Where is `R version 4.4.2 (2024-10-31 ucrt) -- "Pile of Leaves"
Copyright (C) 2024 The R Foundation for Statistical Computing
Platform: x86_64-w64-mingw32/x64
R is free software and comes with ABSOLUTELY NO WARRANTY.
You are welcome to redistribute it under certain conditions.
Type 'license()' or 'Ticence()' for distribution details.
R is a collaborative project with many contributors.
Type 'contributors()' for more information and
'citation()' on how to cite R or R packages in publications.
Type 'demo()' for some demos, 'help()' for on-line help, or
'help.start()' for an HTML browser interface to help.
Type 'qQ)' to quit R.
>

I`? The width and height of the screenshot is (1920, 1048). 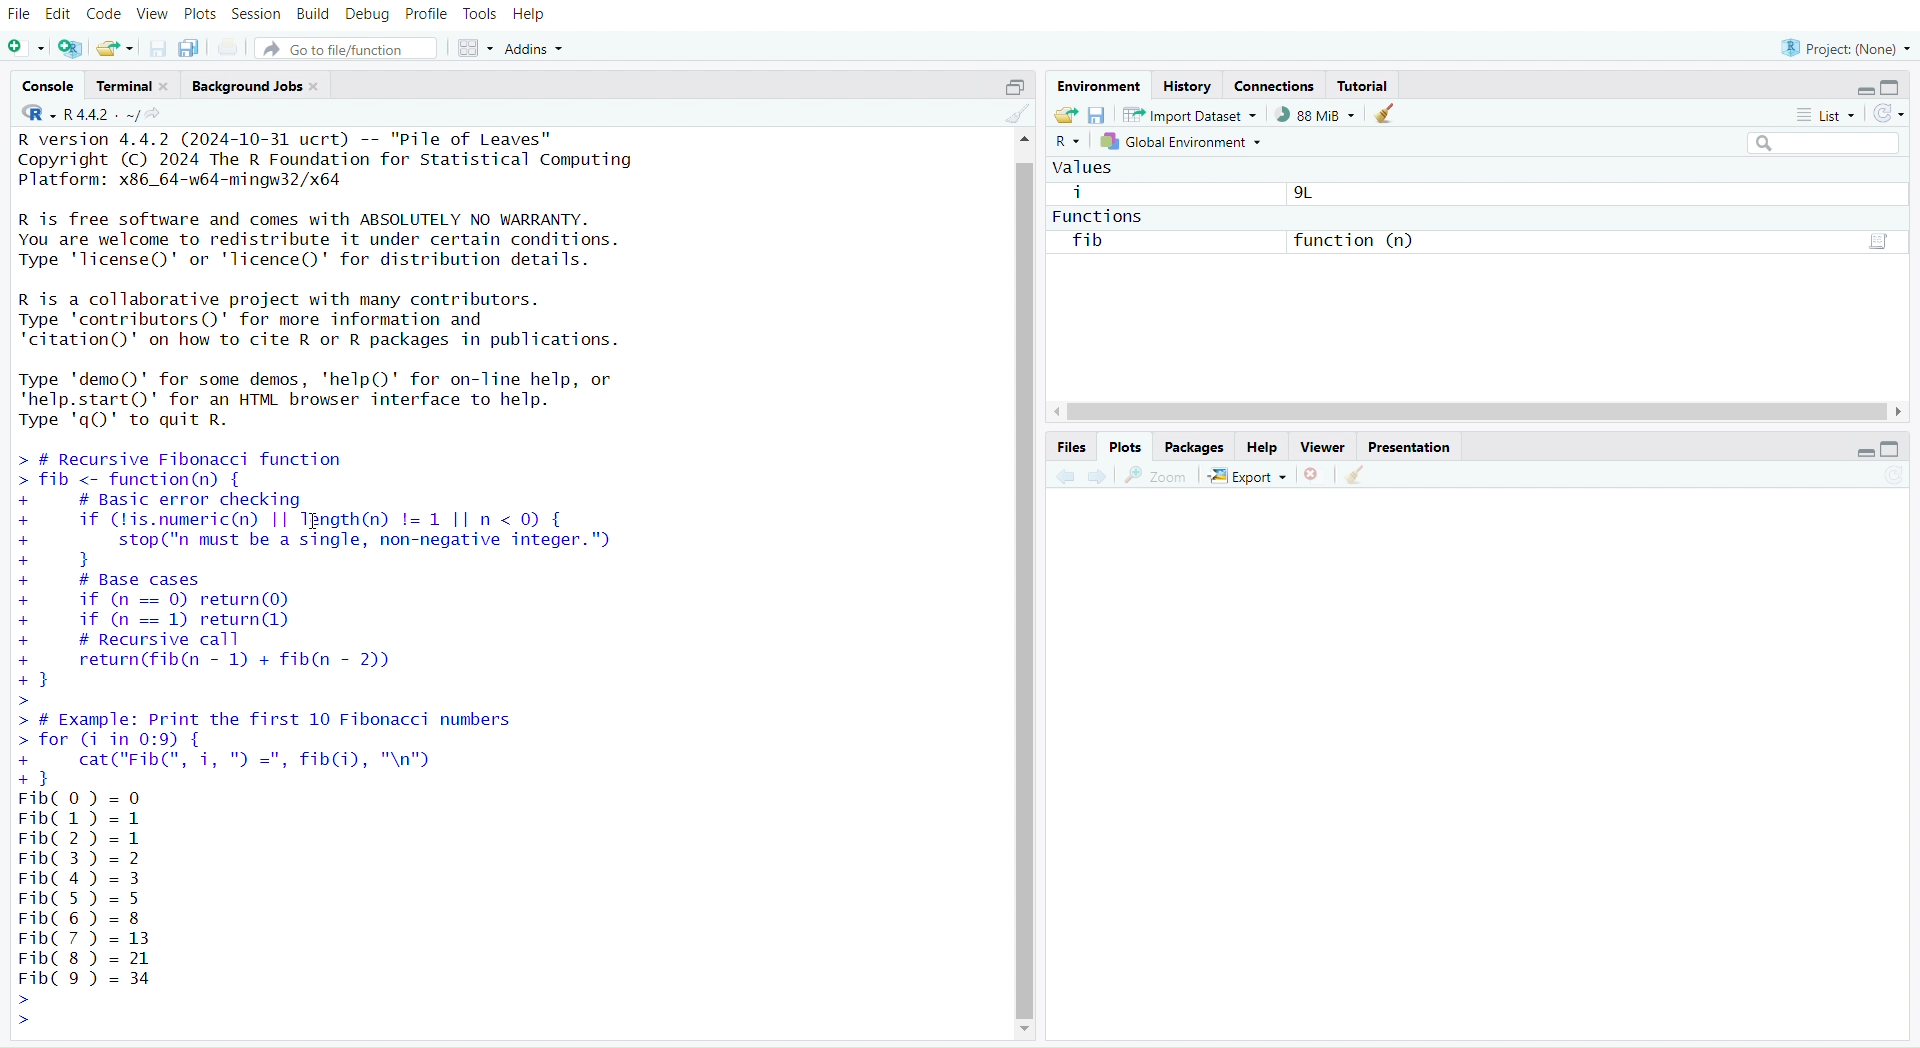
R version 4.4.2 (2024-10-31 ucrt) -- "Pile of Leaves"
Copyright (C) 2024 The R Foundation for Statistical Computing
Platform: x86_64-w64-mingw32/x64
R is free software and comes with ABSOLUTELY NO WARRANTY.
You are welcome to redistribute it under certain conditions.
Type 'license()' or 'Ticence()' for distribution details.
R is a collaborative project with many contributors.
Type 'contributors()' for more information and
'citation()' on how to cite R or R packages in publications.
Type 'demo()' for some demos, 'help()' for on-line help, or
'help.start()' for an HTML browser interface to help.
Type 'qQ)' to quit R.
>

I is located at coordinates (341, 281).